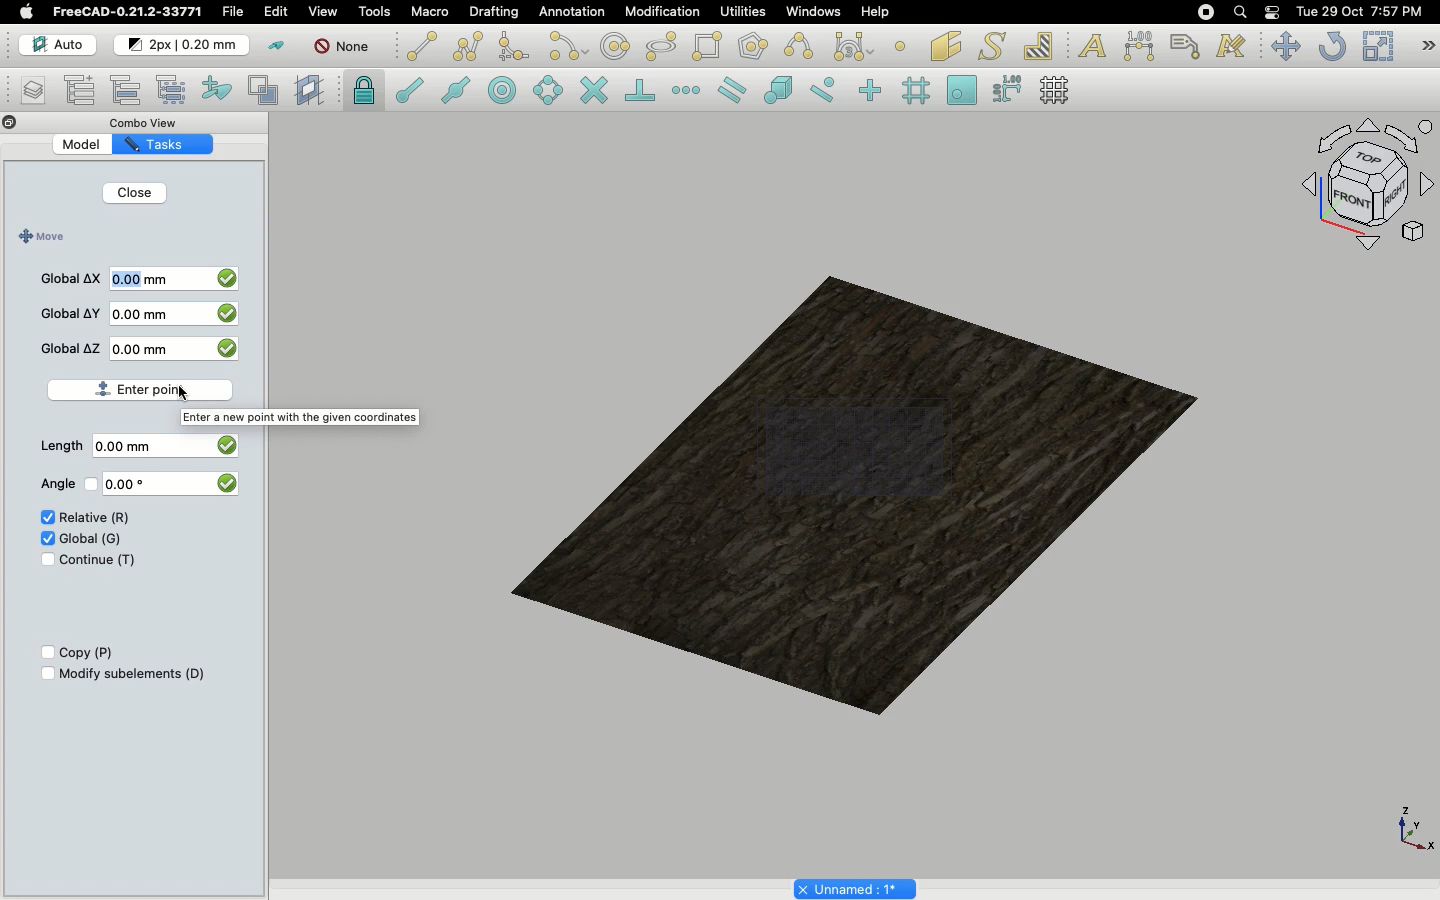 The image size is (1440, 900). Describe the element at coordinates (27, 11) in the screenshot. I see `Apple log` at that location.